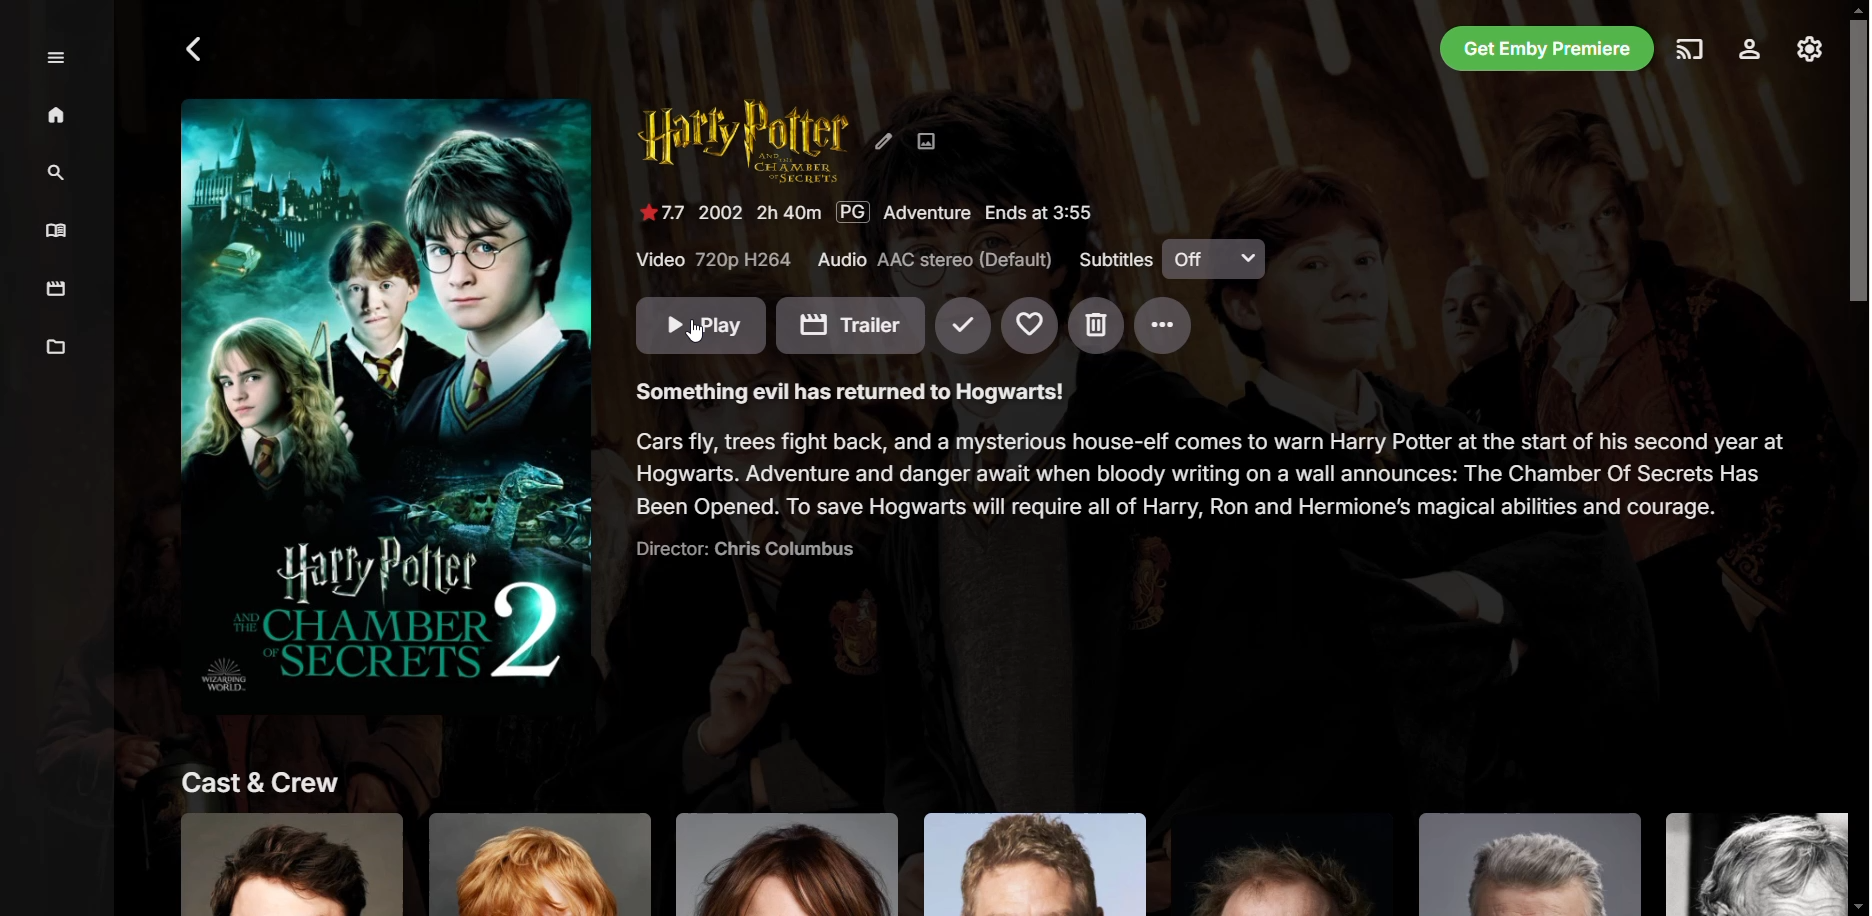 This screenshot has height=916, width=1872. What do you see at coordinates (59, 349) in the screenshot?
I see `Metadata Manager` at bounding box center [59, 349].